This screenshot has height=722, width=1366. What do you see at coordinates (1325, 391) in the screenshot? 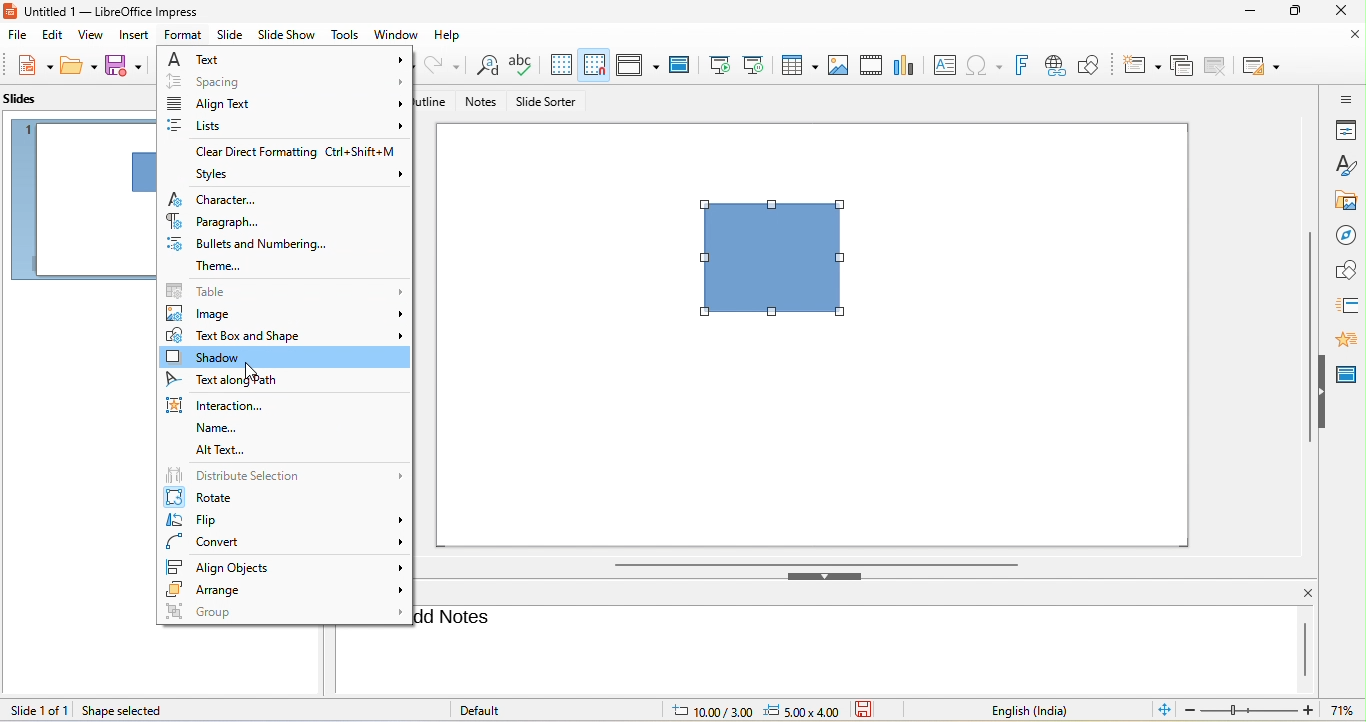
I see `hide` at bounding box center [1325, 391].